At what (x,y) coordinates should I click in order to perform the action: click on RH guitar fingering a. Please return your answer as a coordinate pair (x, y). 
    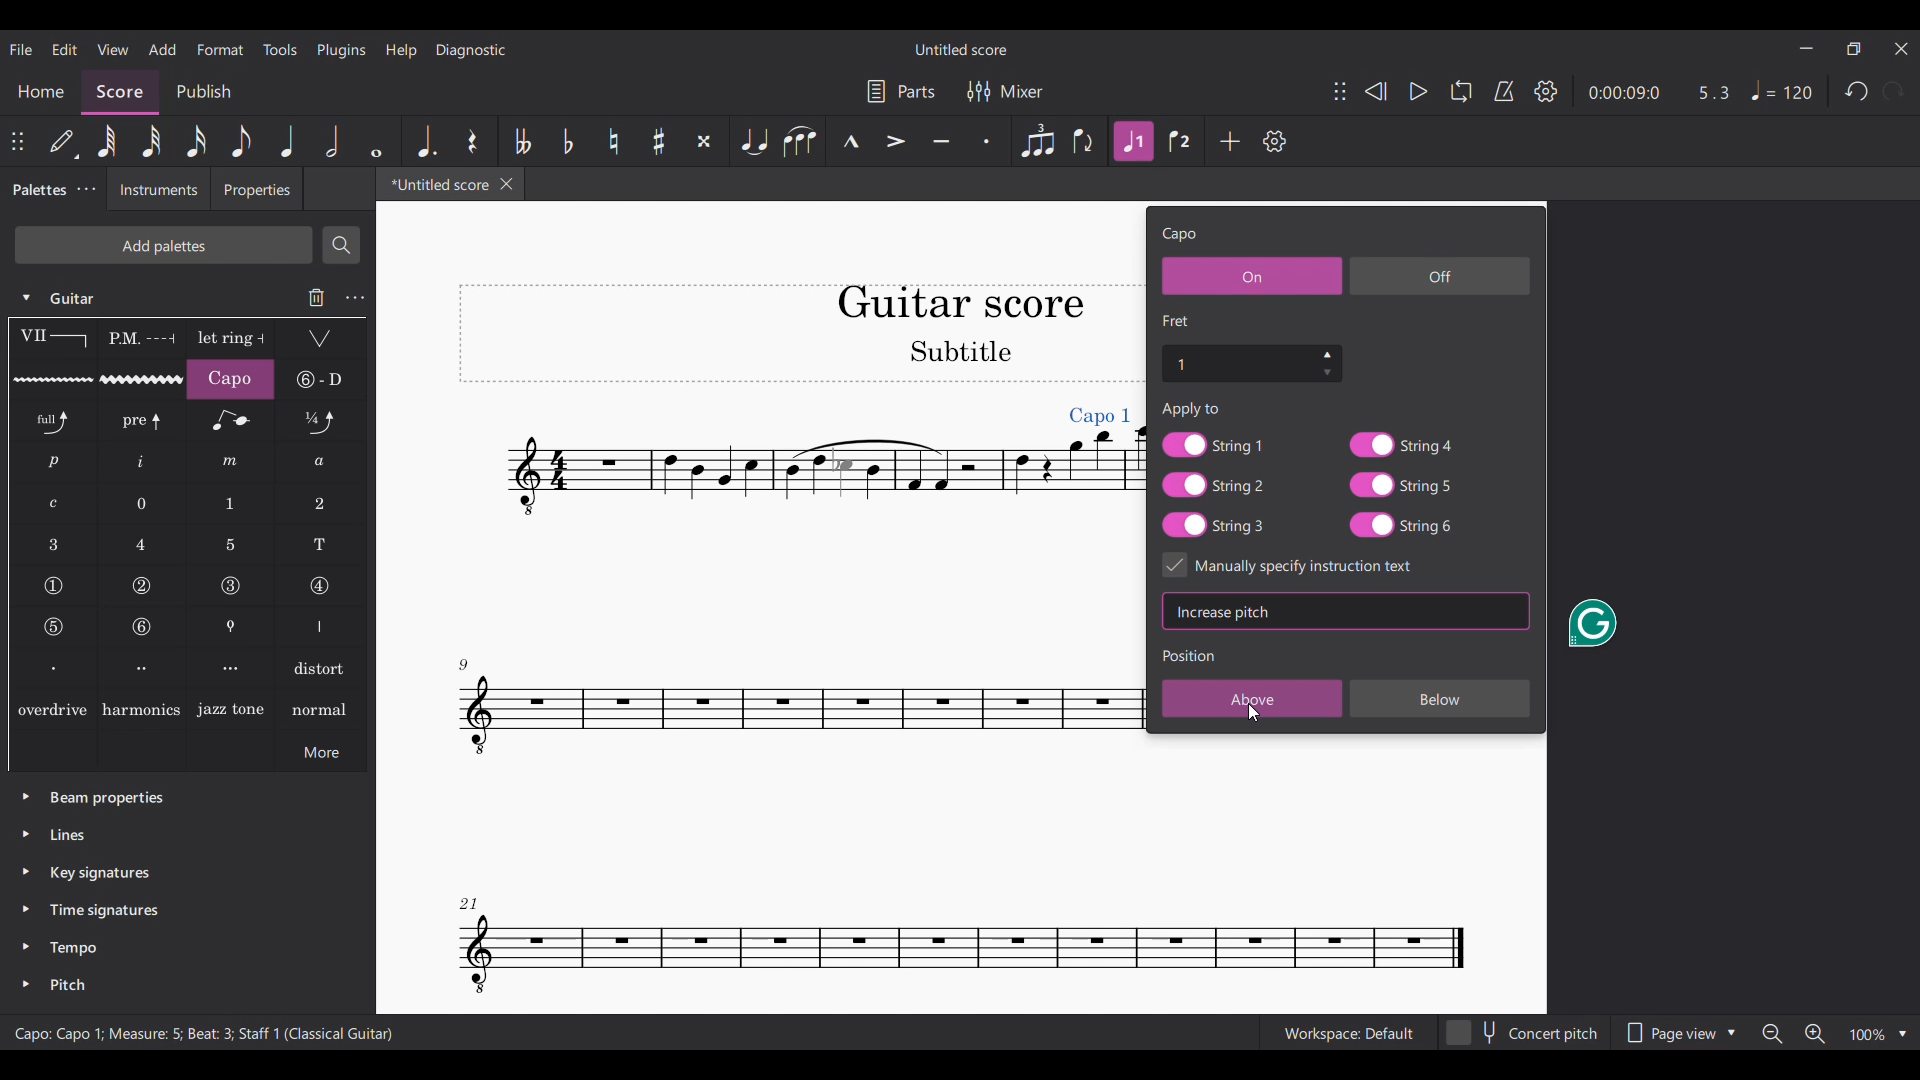
    Looking at the image, I should click on (321, 462).